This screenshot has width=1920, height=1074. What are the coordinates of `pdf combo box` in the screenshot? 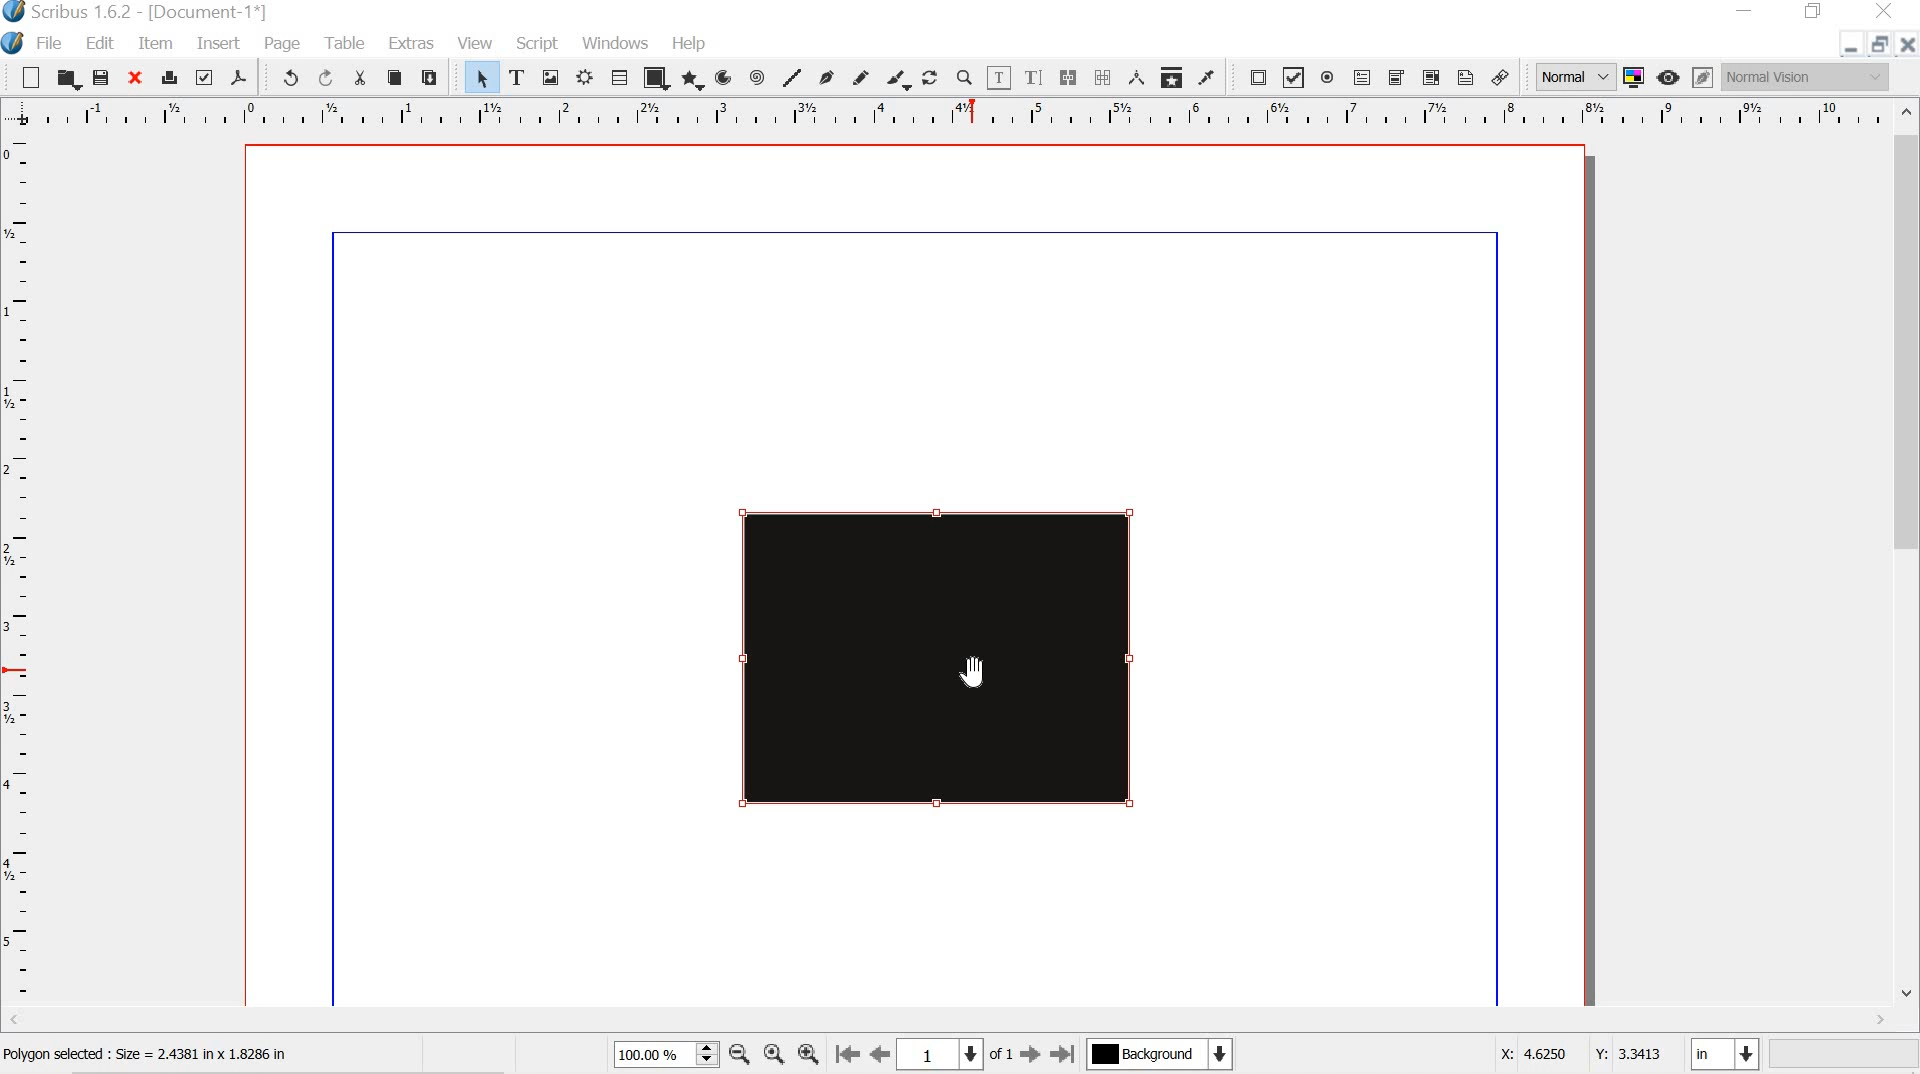 It's located at (1395, 76).